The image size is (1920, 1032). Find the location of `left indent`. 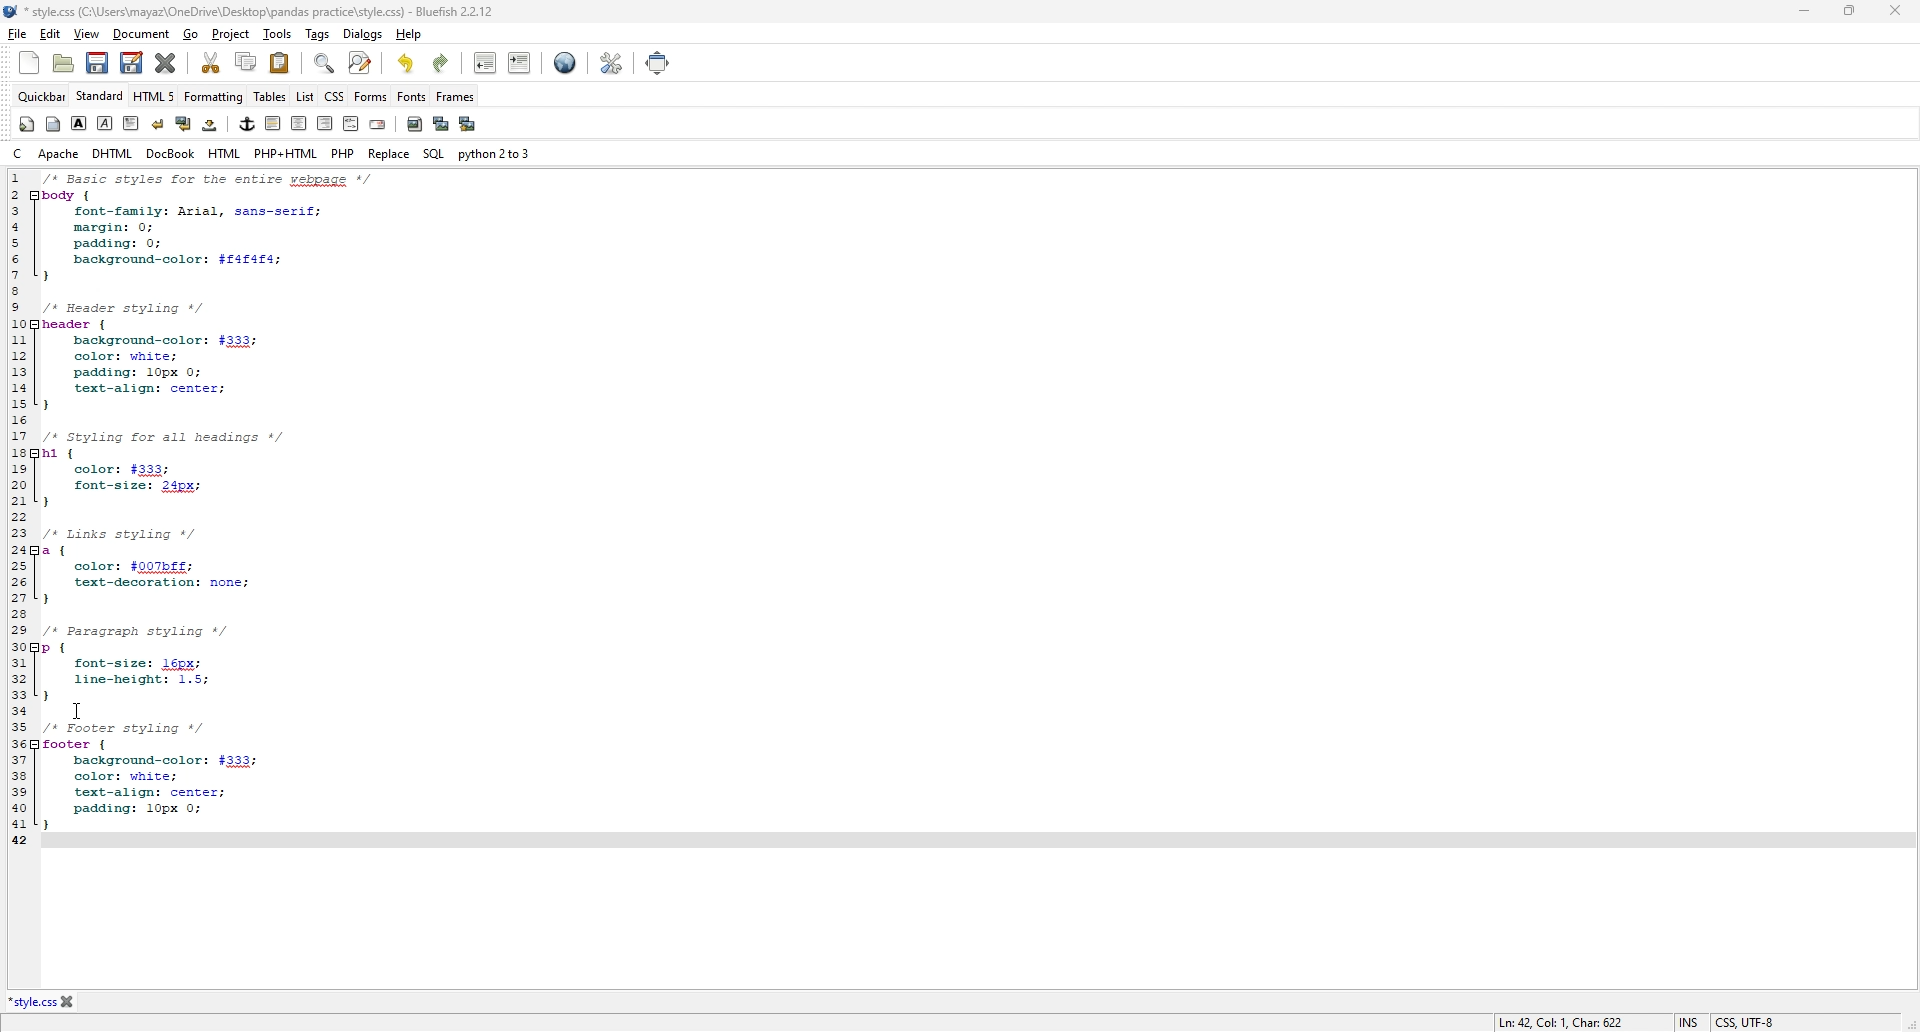

left indent is located at coordinates (325, 123).